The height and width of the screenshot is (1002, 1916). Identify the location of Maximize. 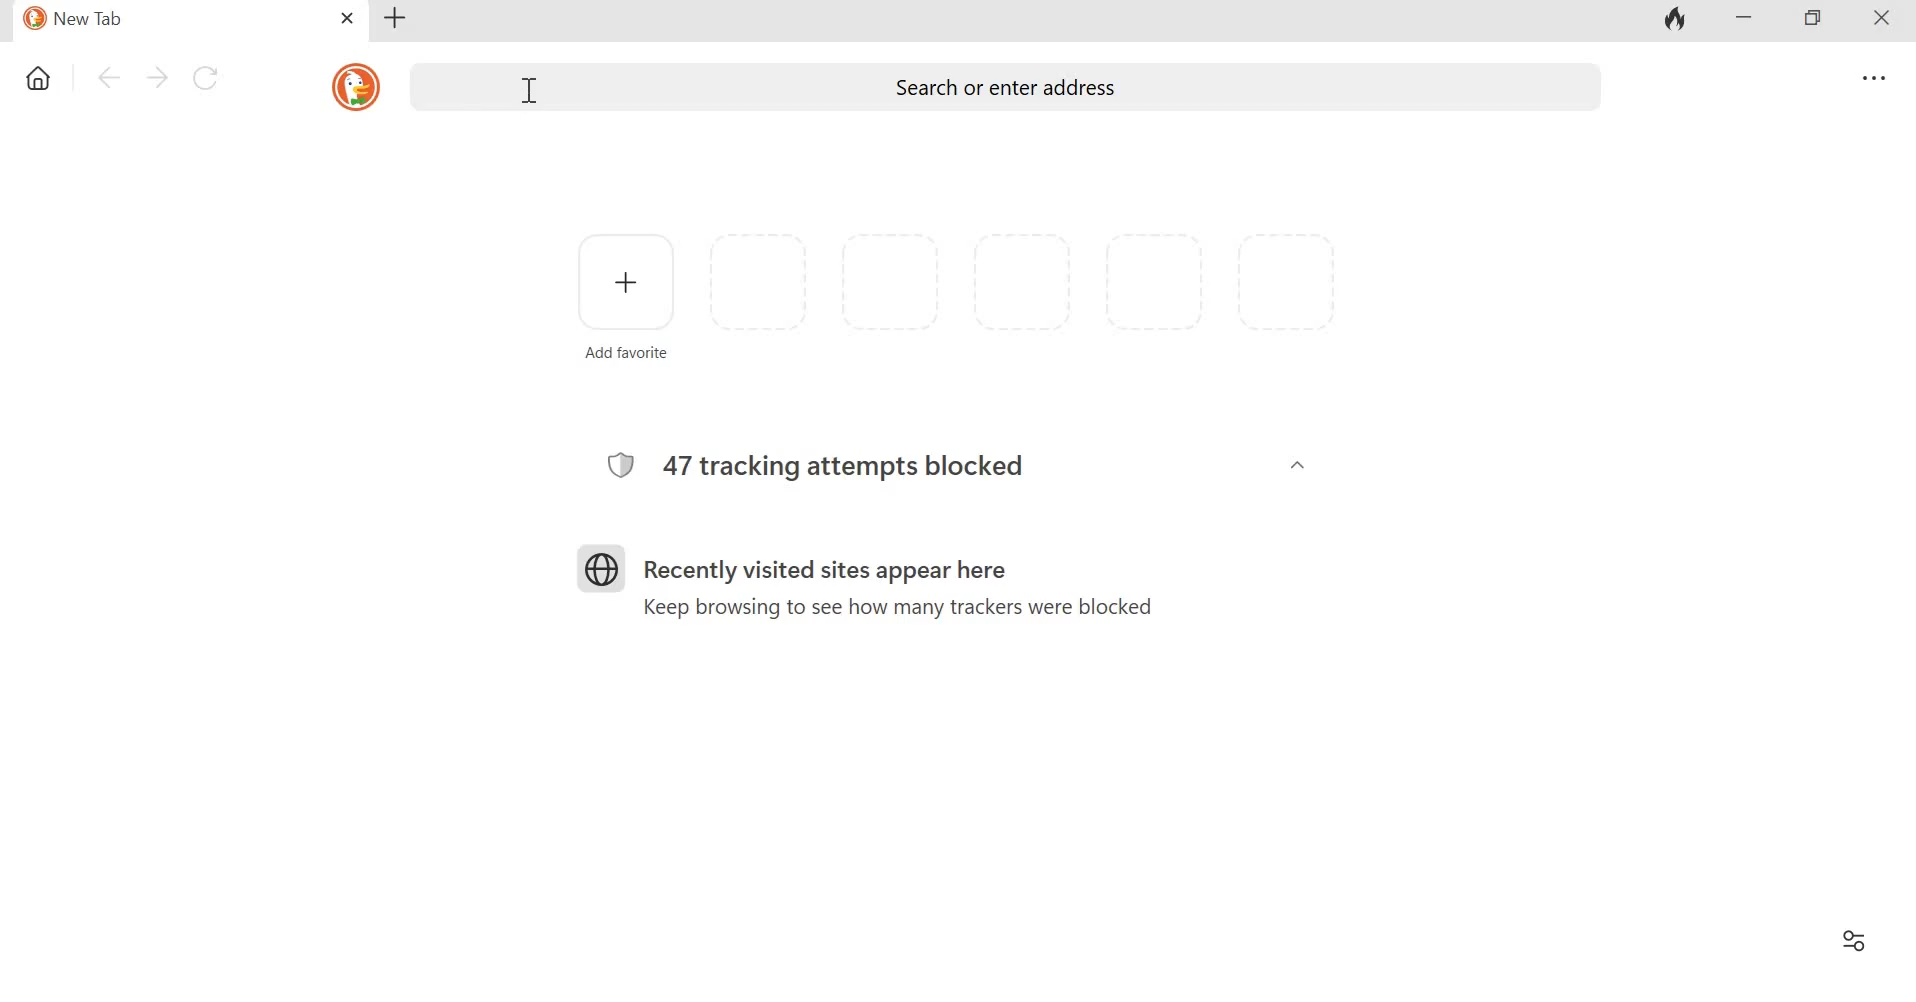
(1822, 20).